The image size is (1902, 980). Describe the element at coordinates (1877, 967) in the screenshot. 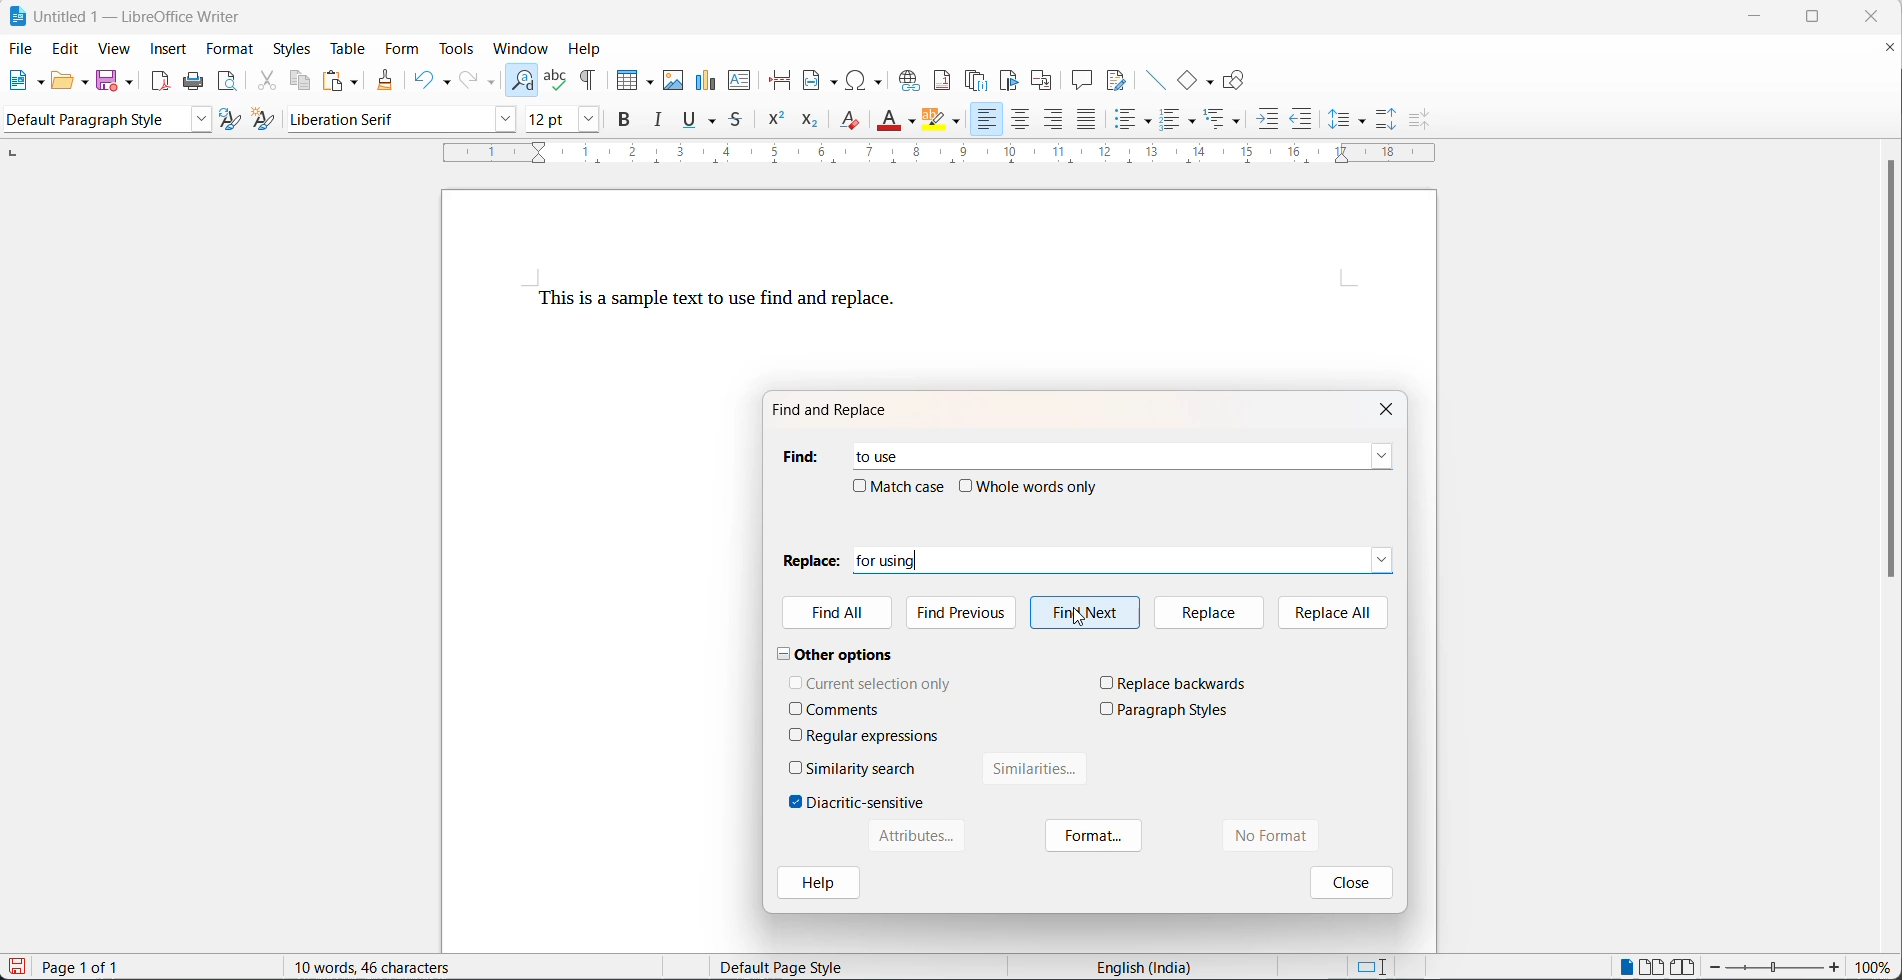

I see `zoom percentage` at that location.